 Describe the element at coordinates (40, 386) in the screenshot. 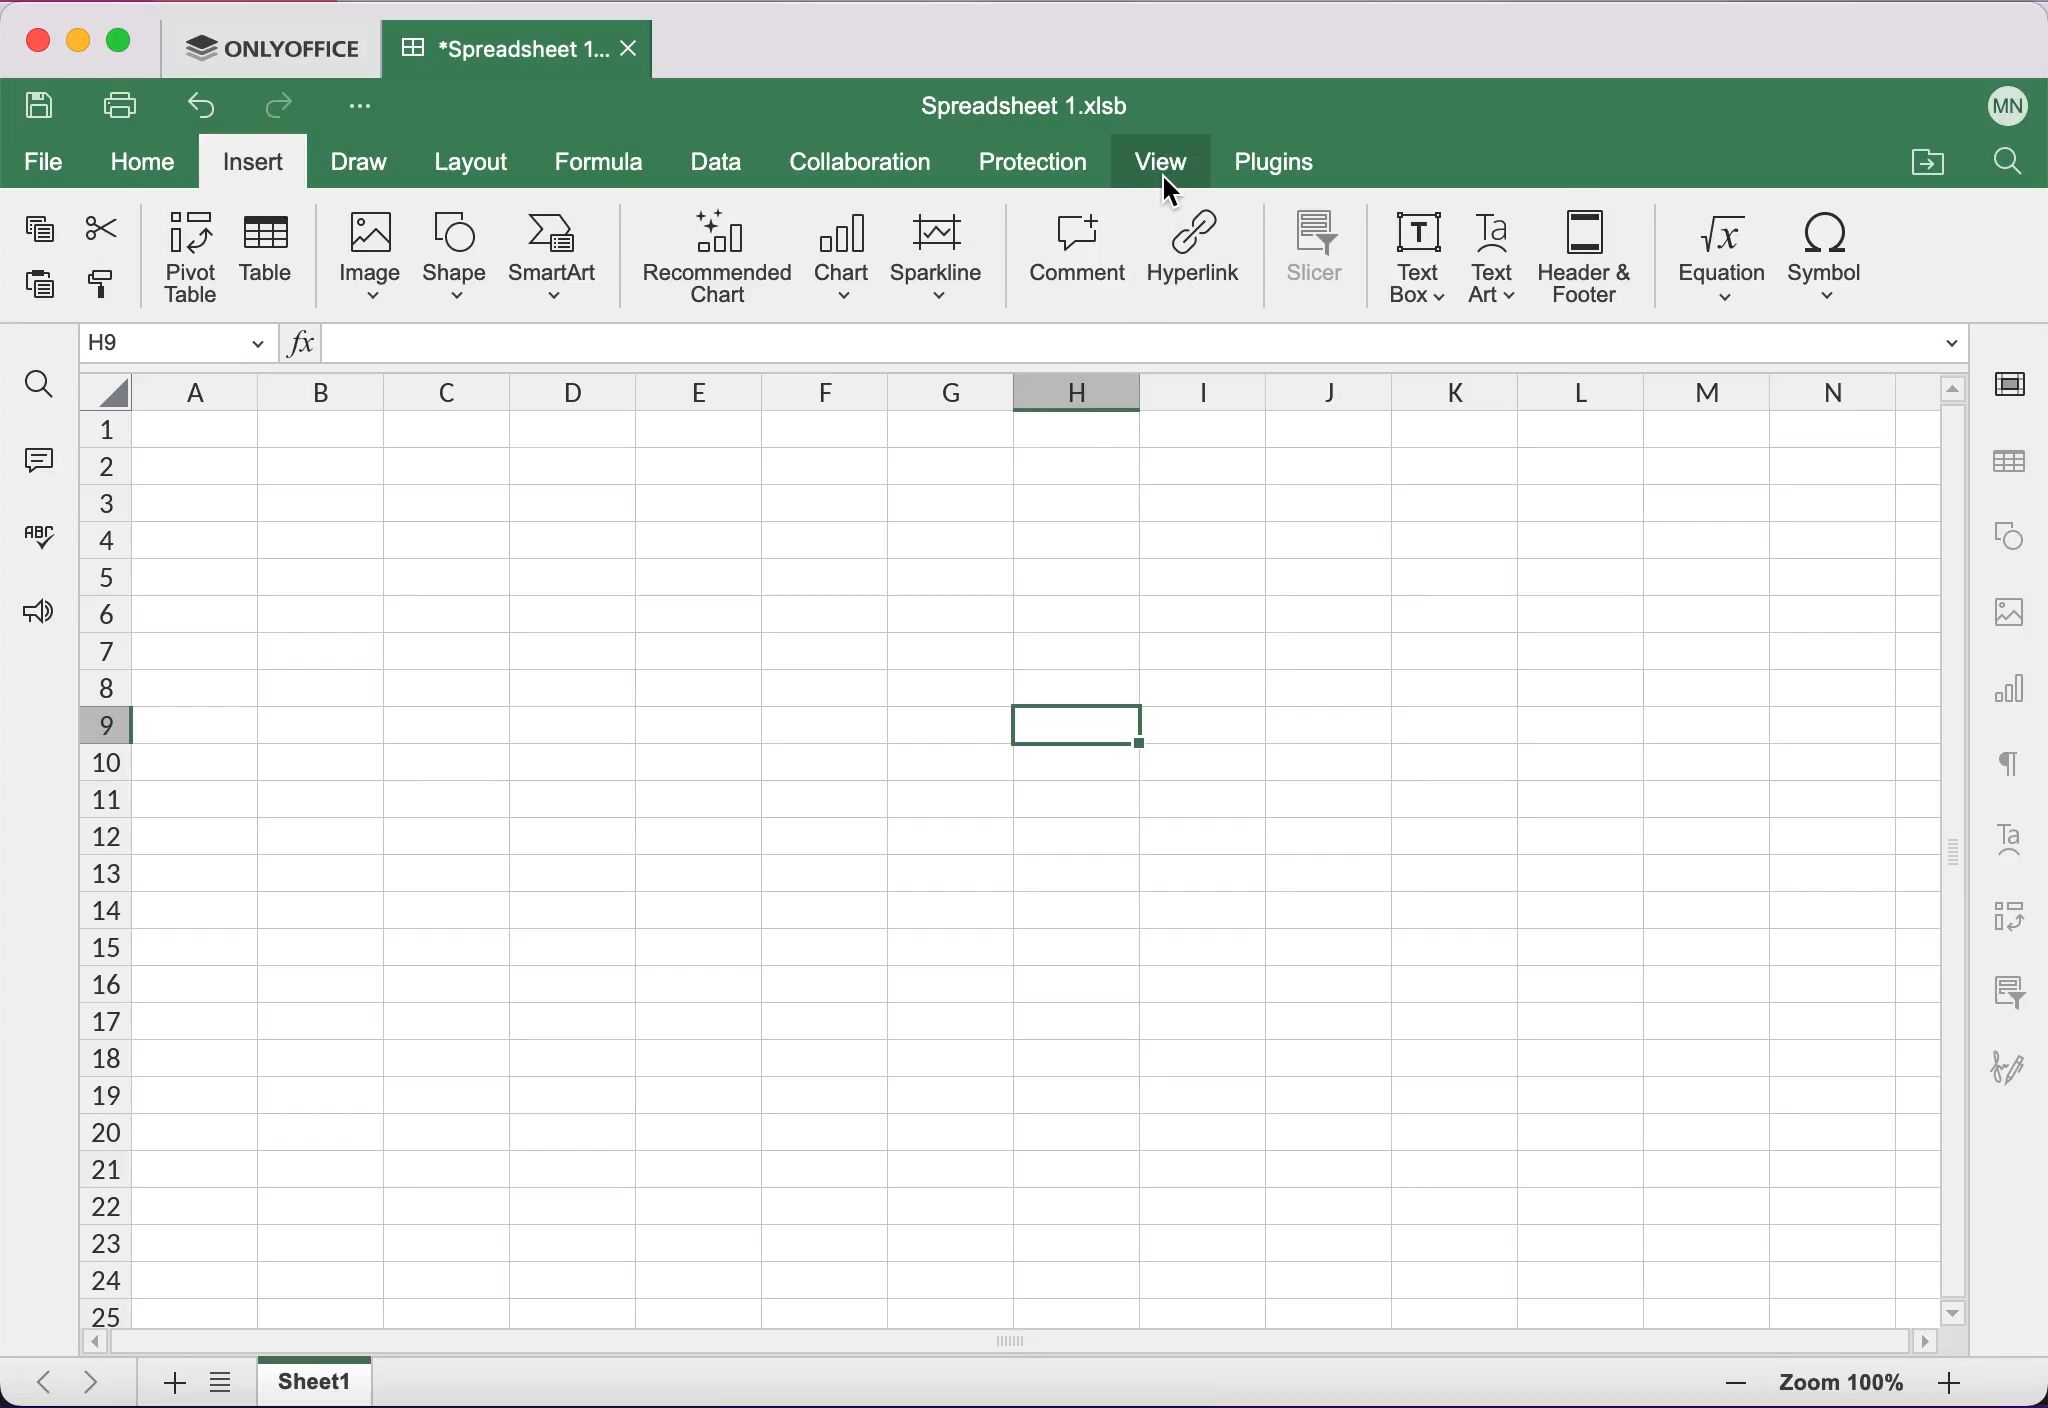

I see `find` at that location.